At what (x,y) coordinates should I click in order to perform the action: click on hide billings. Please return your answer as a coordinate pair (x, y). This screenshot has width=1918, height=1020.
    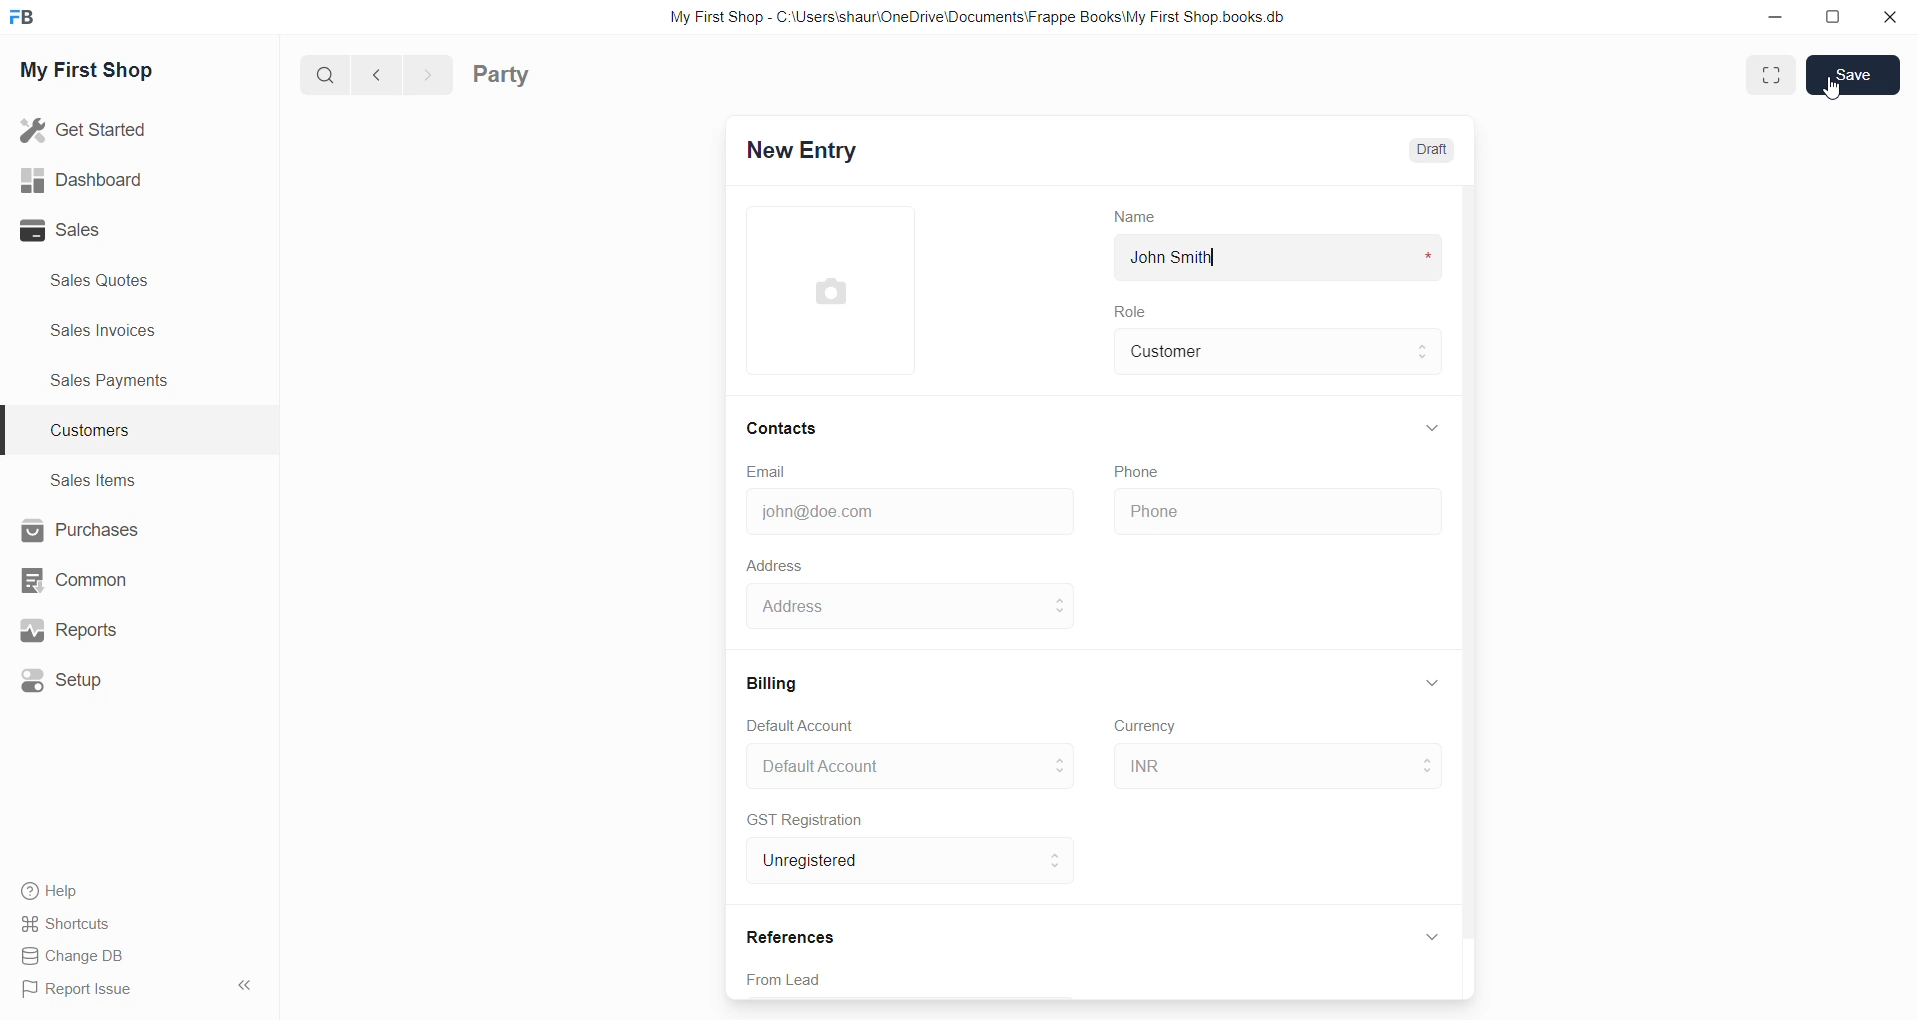
    Looking at the image, I should click on (1431, 683).